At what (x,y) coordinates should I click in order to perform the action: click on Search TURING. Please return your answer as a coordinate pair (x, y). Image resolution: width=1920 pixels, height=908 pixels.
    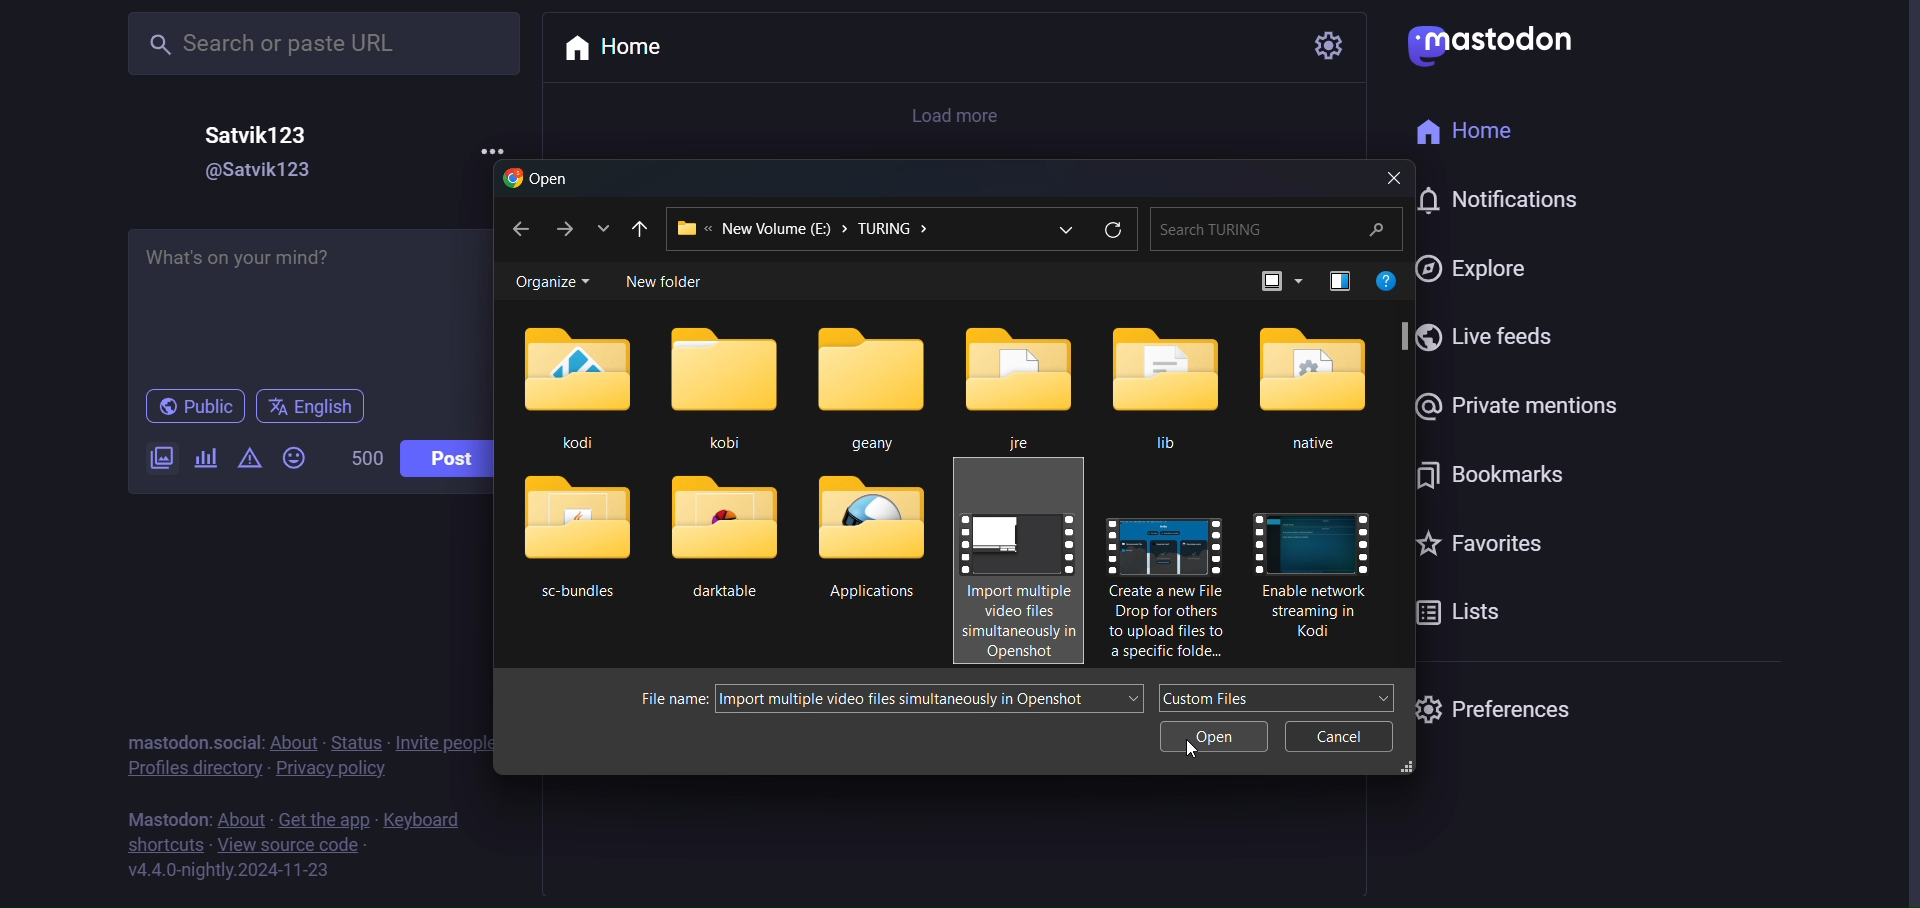
    Looking at the image, I should click on (1273, 228).